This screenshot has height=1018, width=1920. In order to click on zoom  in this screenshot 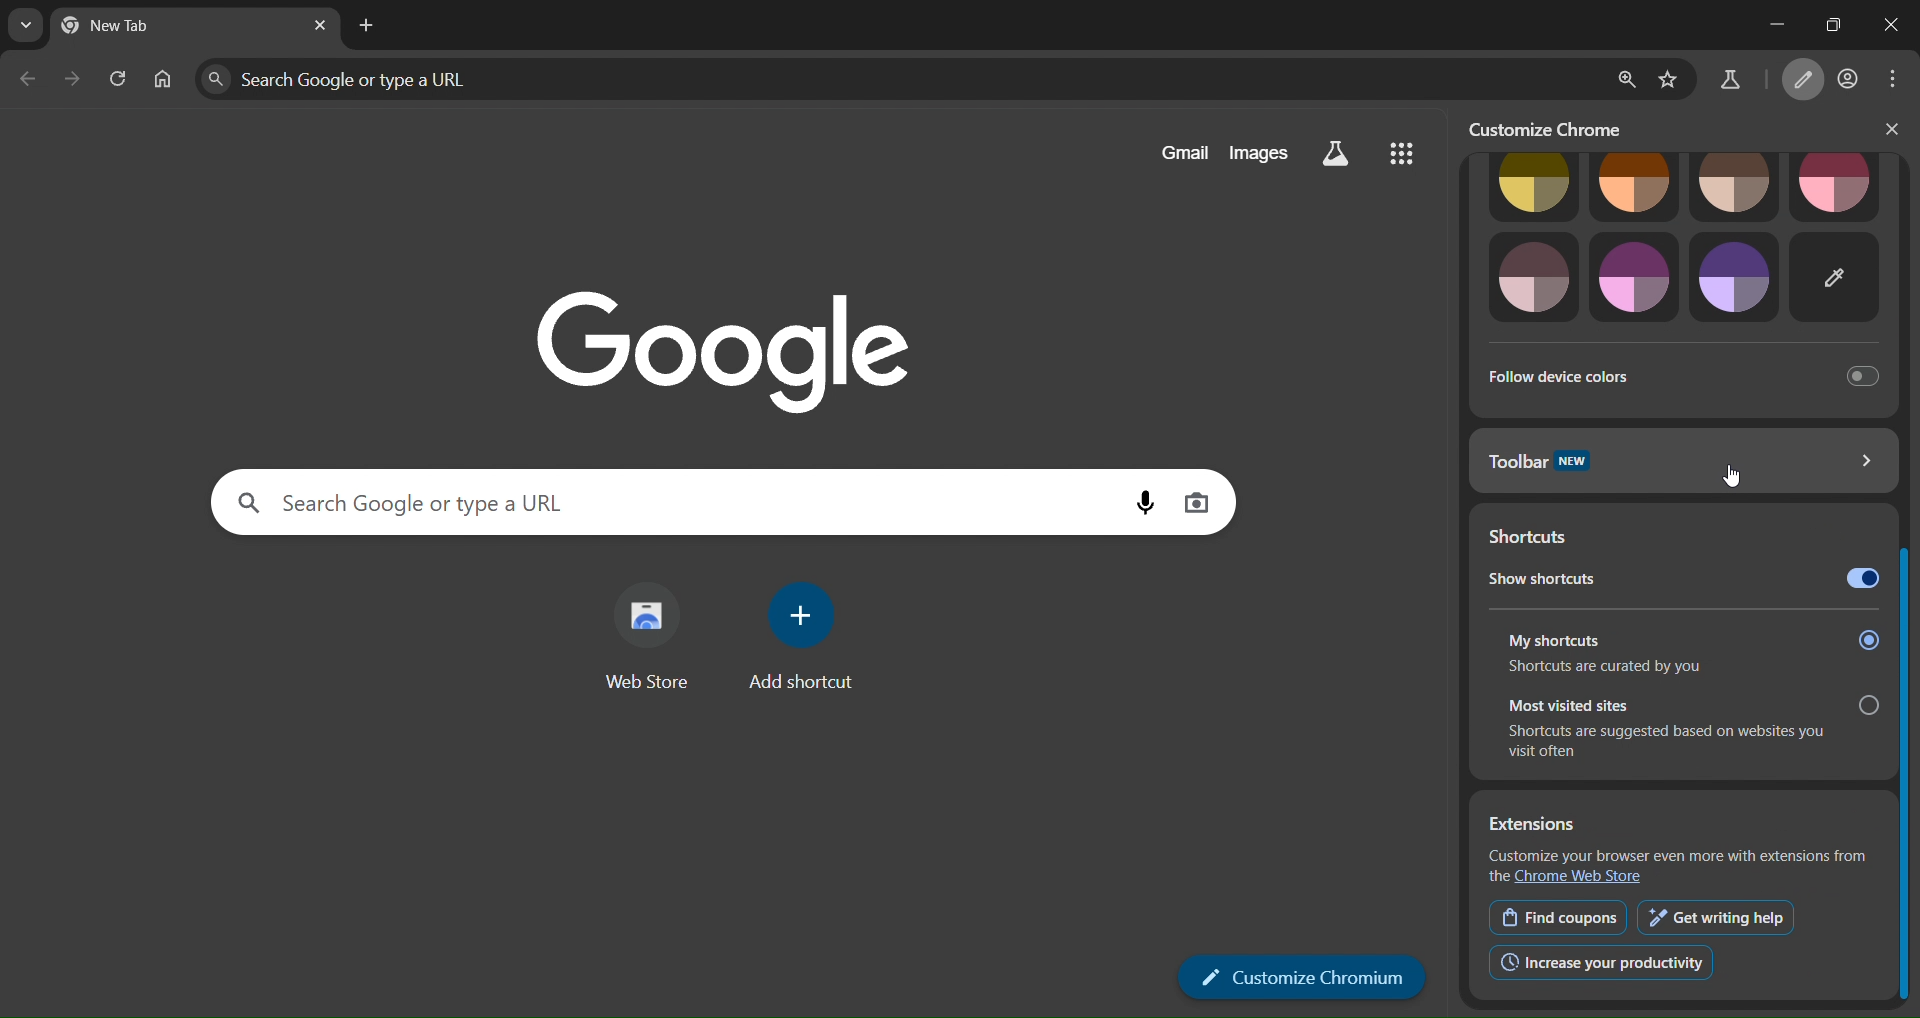, I will do `click(1627, 80)`.